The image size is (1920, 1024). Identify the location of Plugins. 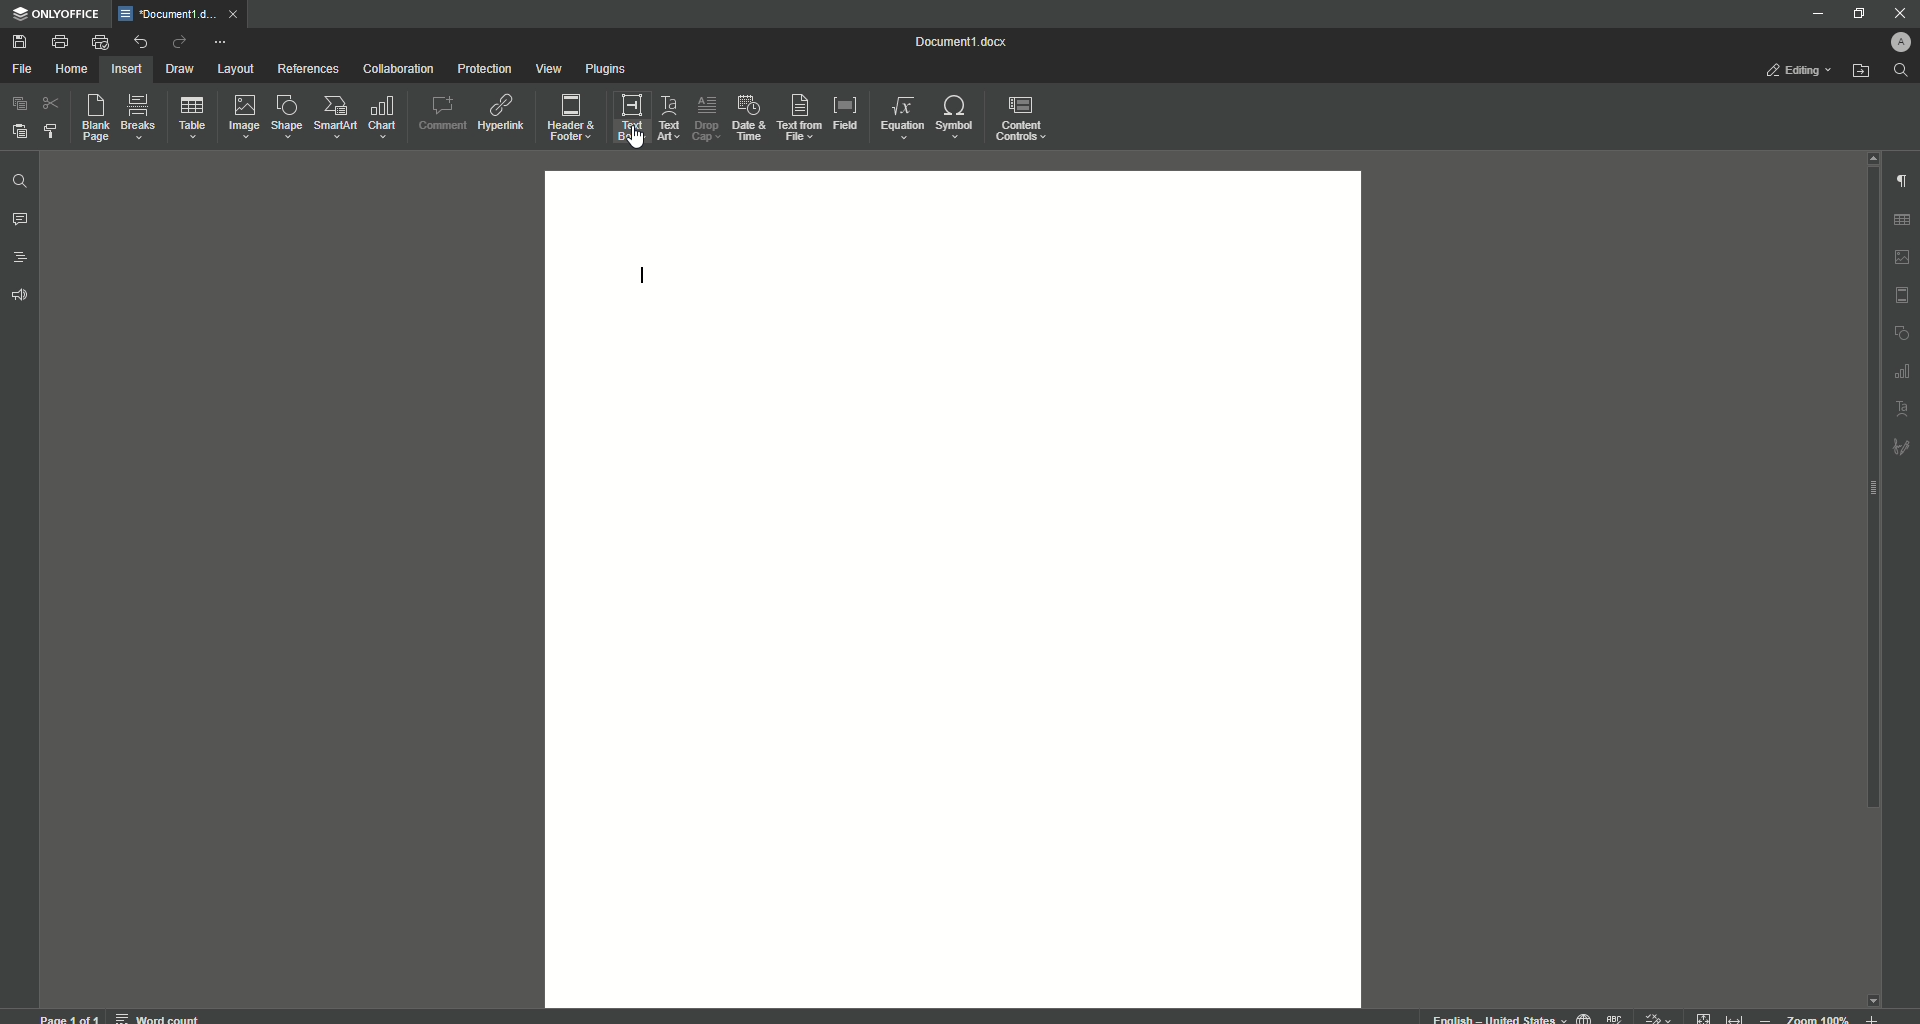
(607, 70).